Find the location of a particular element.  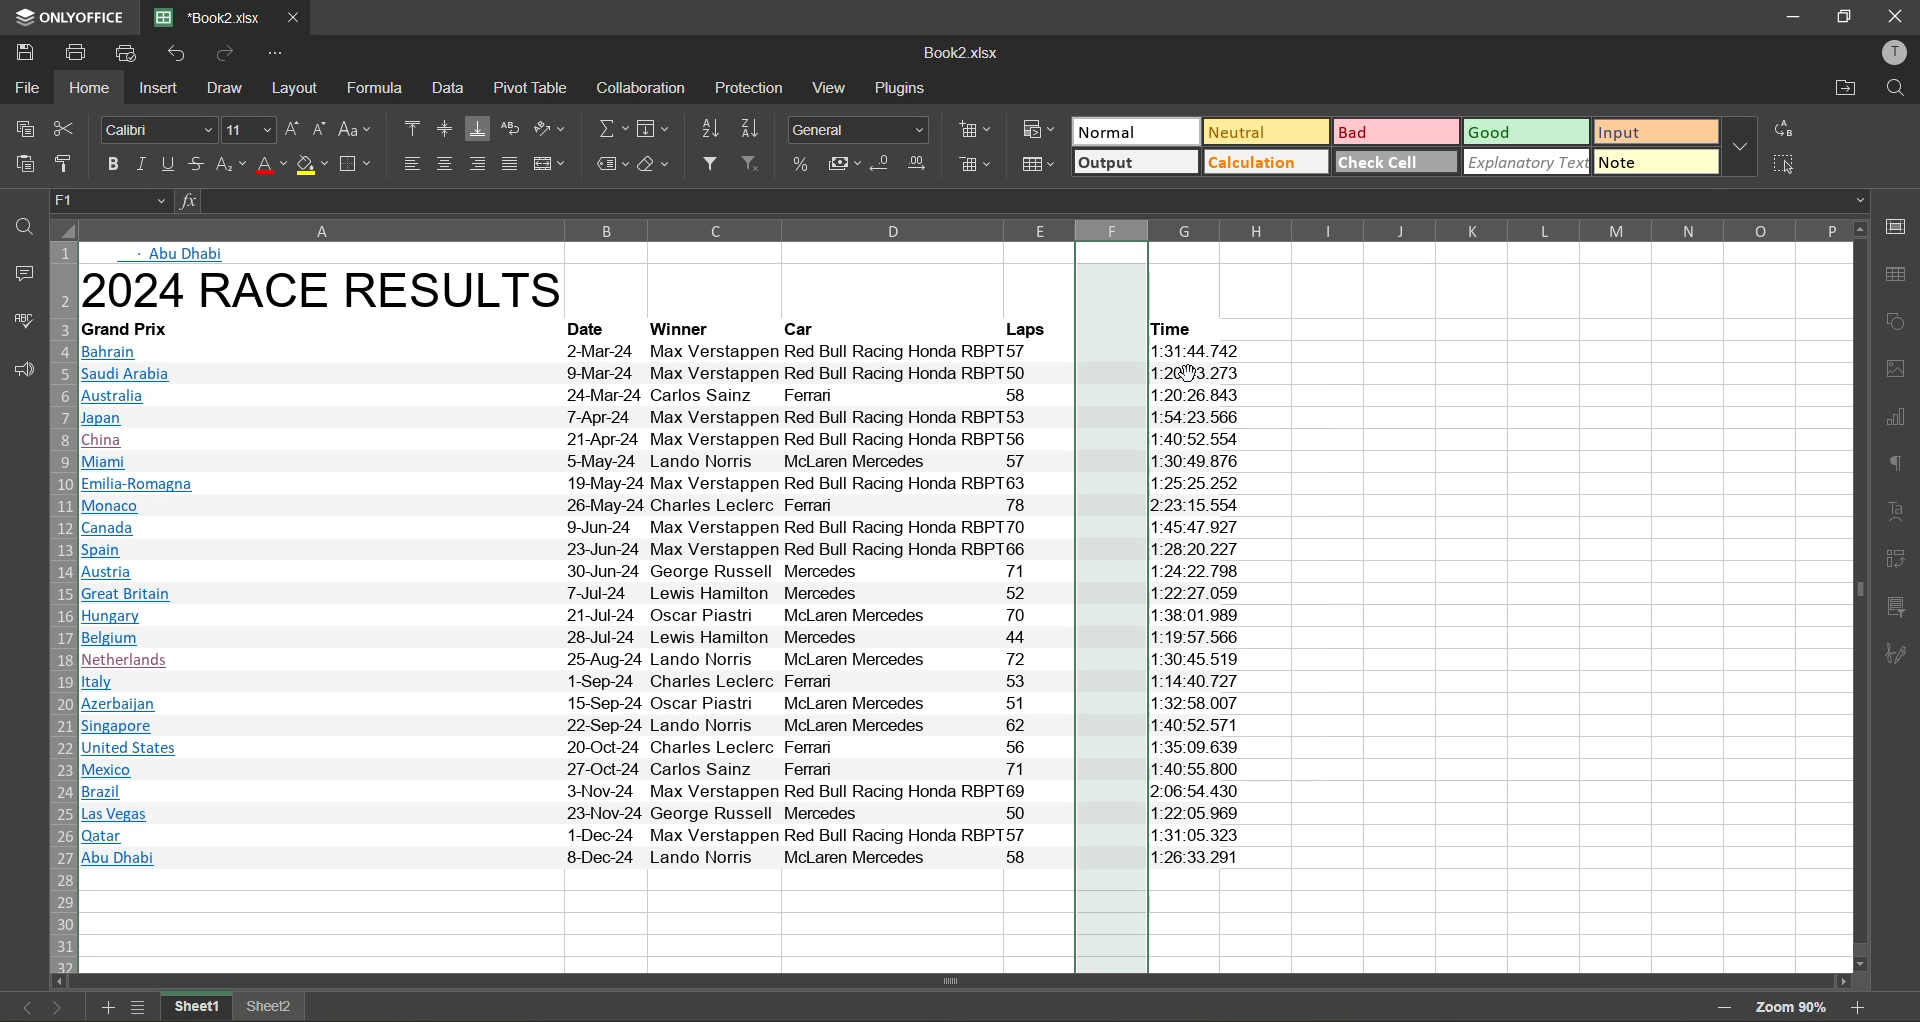

align bottom is located at coordinates (476, 130).